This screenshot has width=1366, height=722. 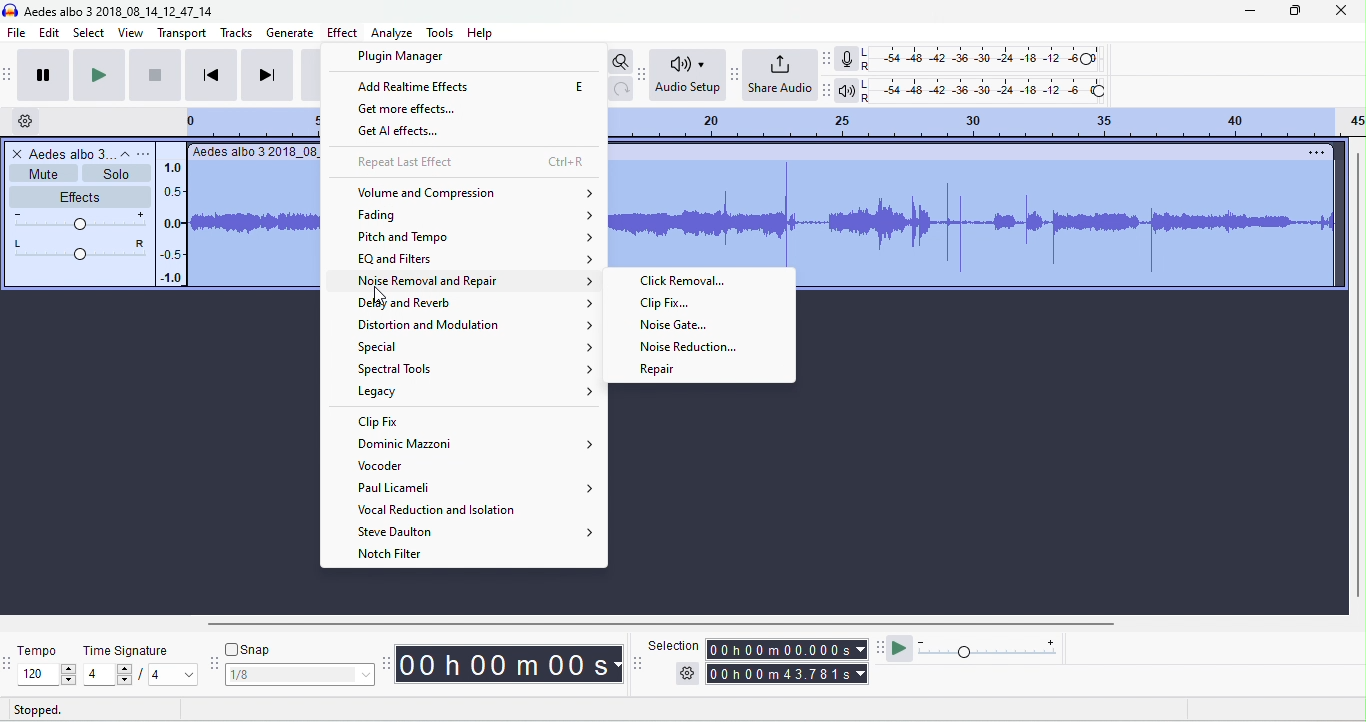 What do you see at coordinates (482, 34) in the screenshot?
I see `help` at bounding box center [482, 34].